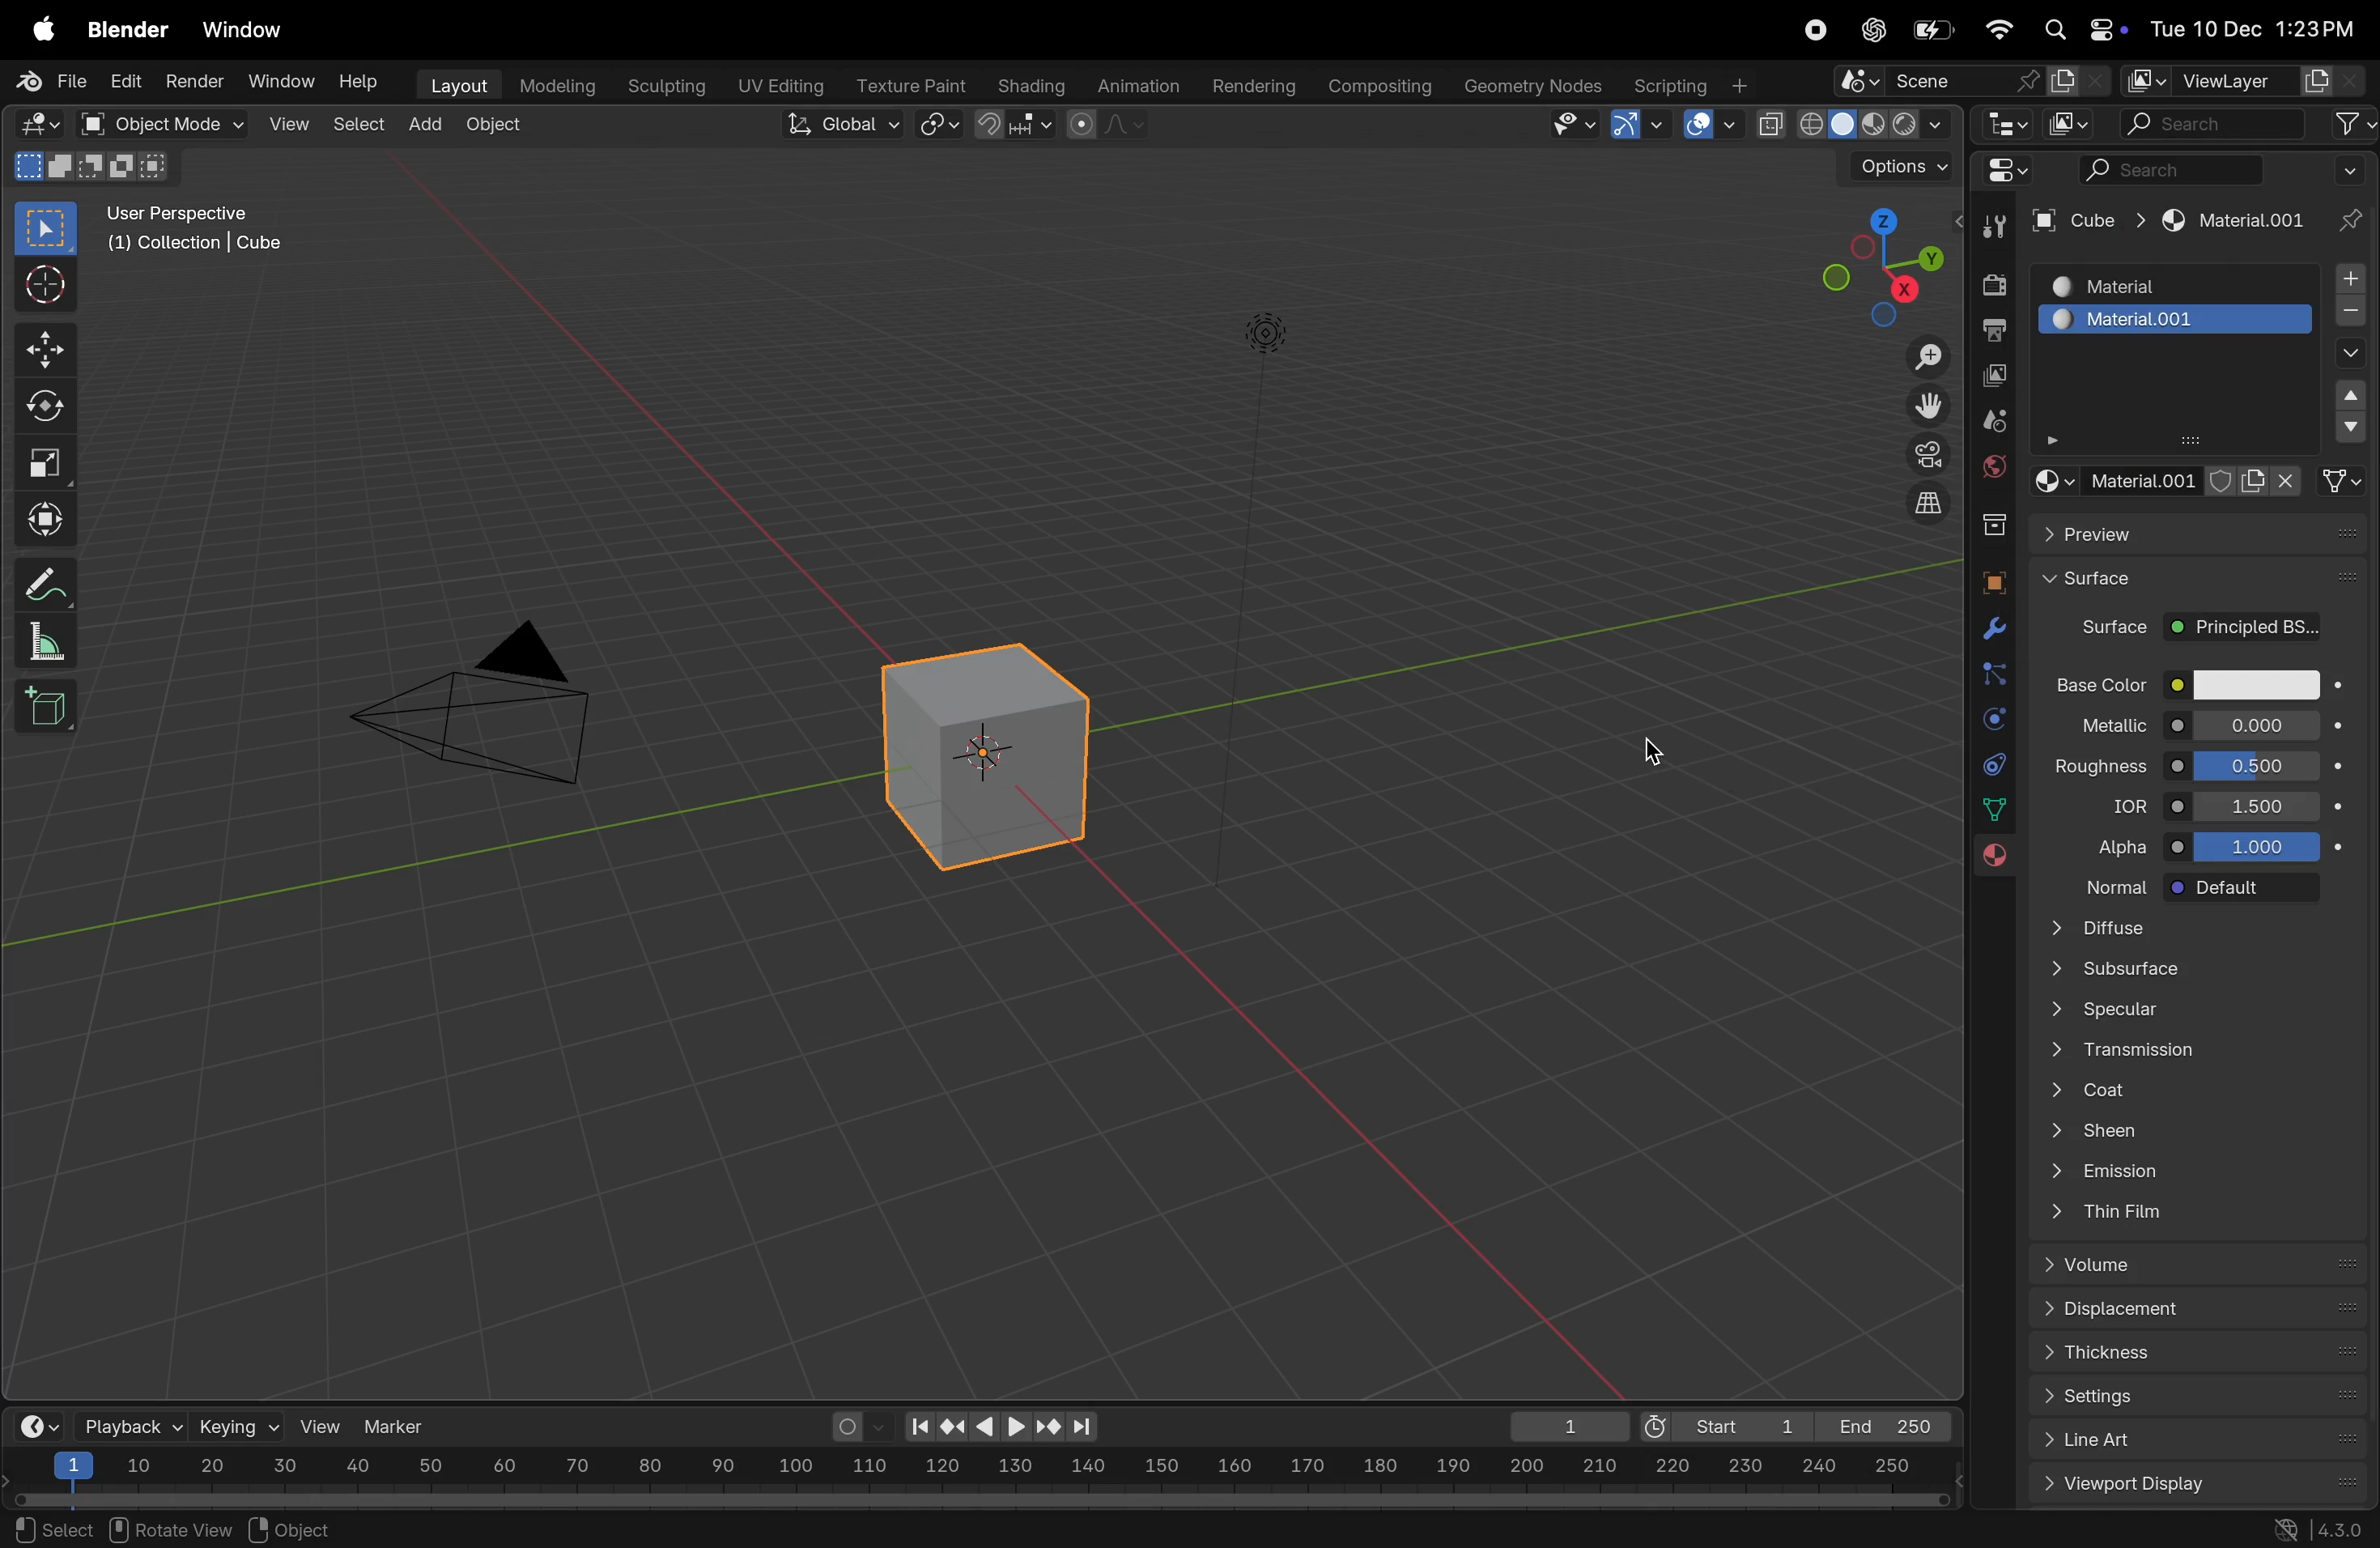 The image size is (2380, 1548). I want to click on add material, so click(2345, 280).